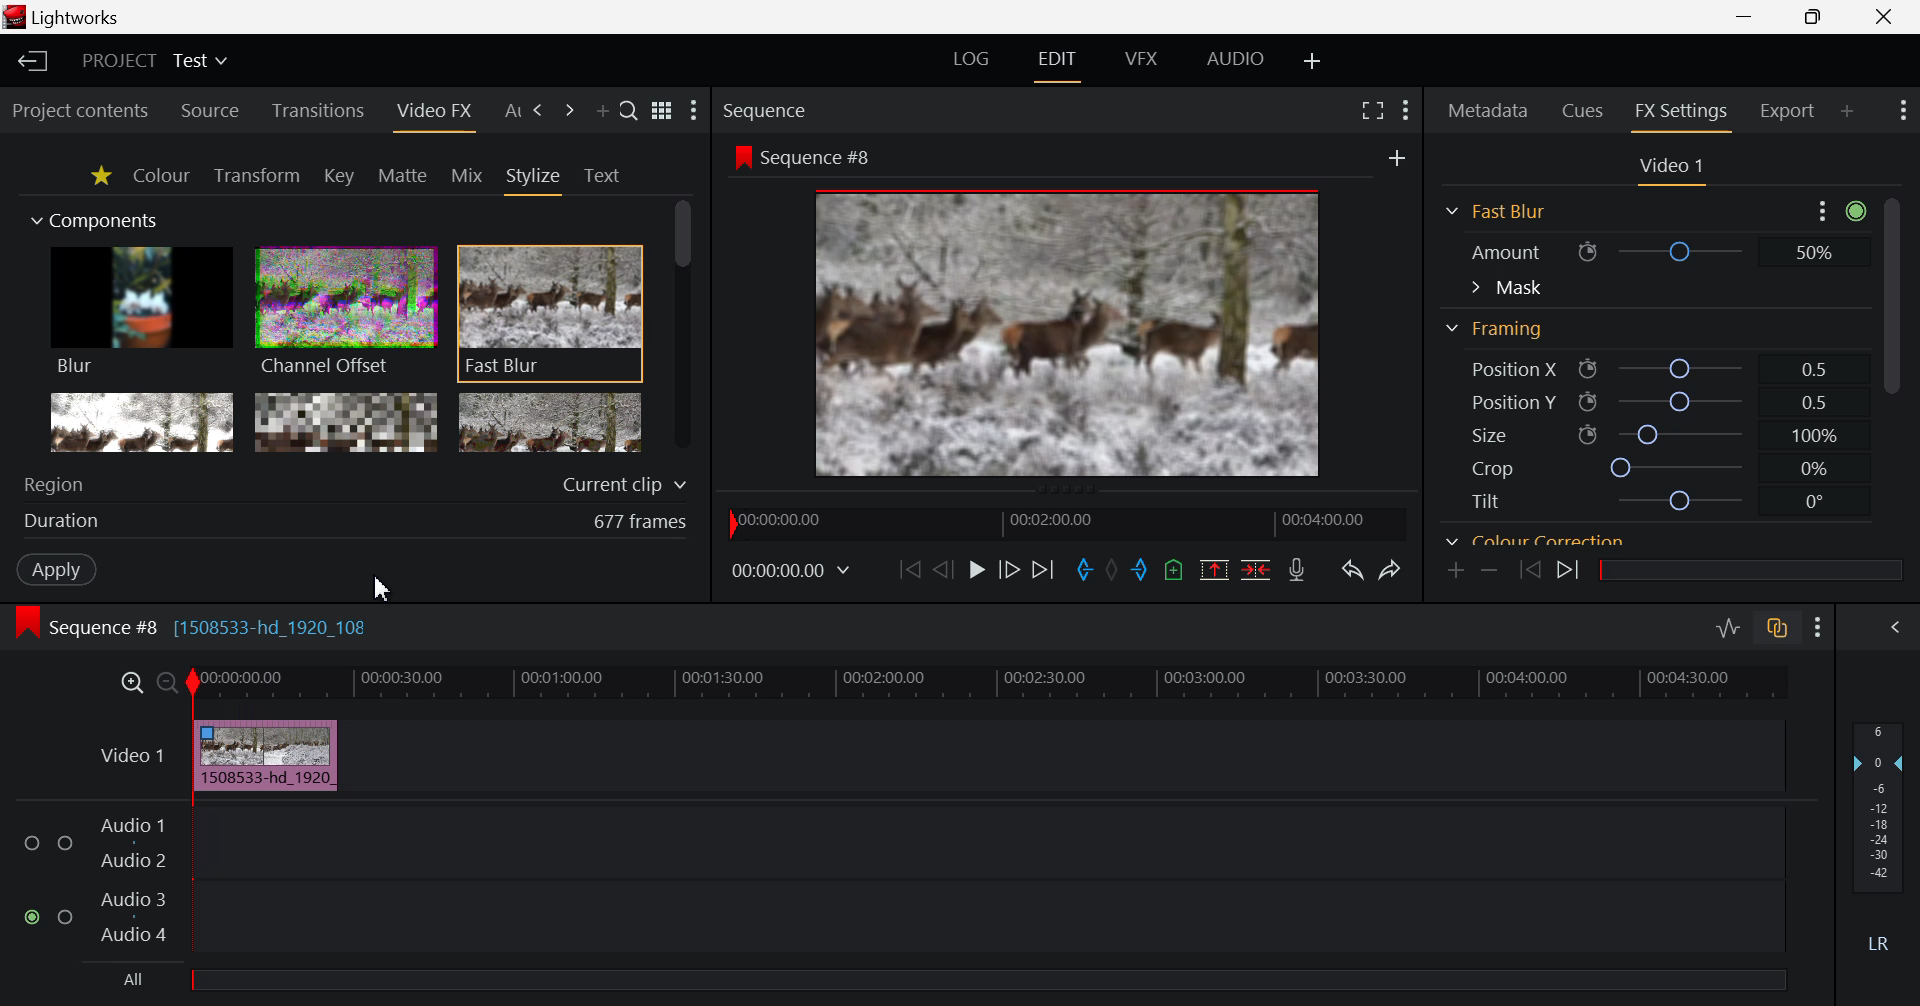 This screenshot has height=1006, width=1920. Describe the element at coordinates (769, 110) in the screenshot. I see `Sequence ` at that location.